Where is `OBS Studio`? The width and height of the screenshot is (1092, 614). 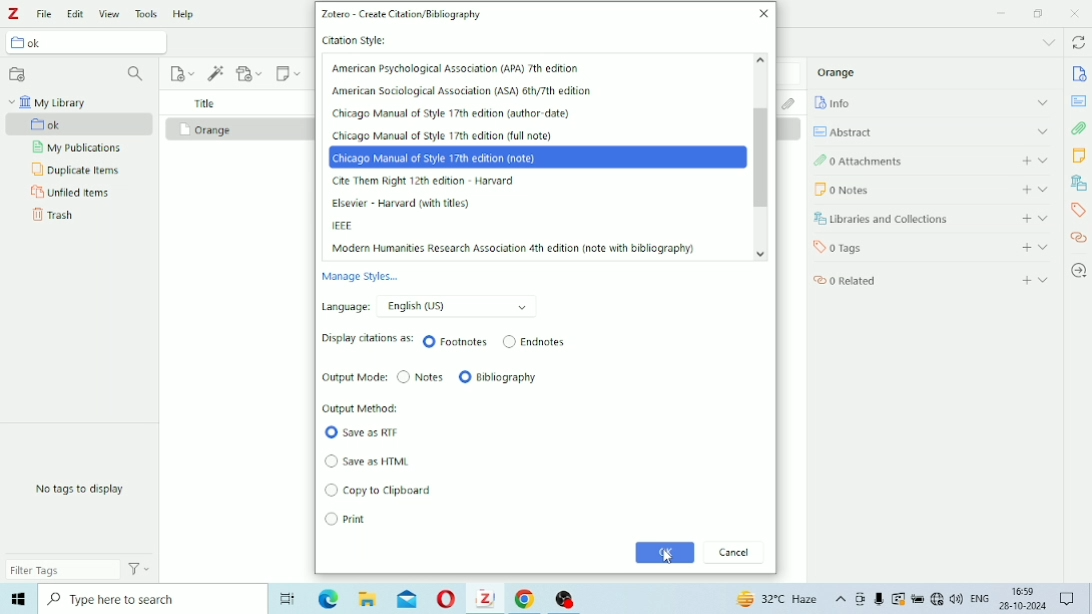 OBS Studio is located at coordinates (566, 600).